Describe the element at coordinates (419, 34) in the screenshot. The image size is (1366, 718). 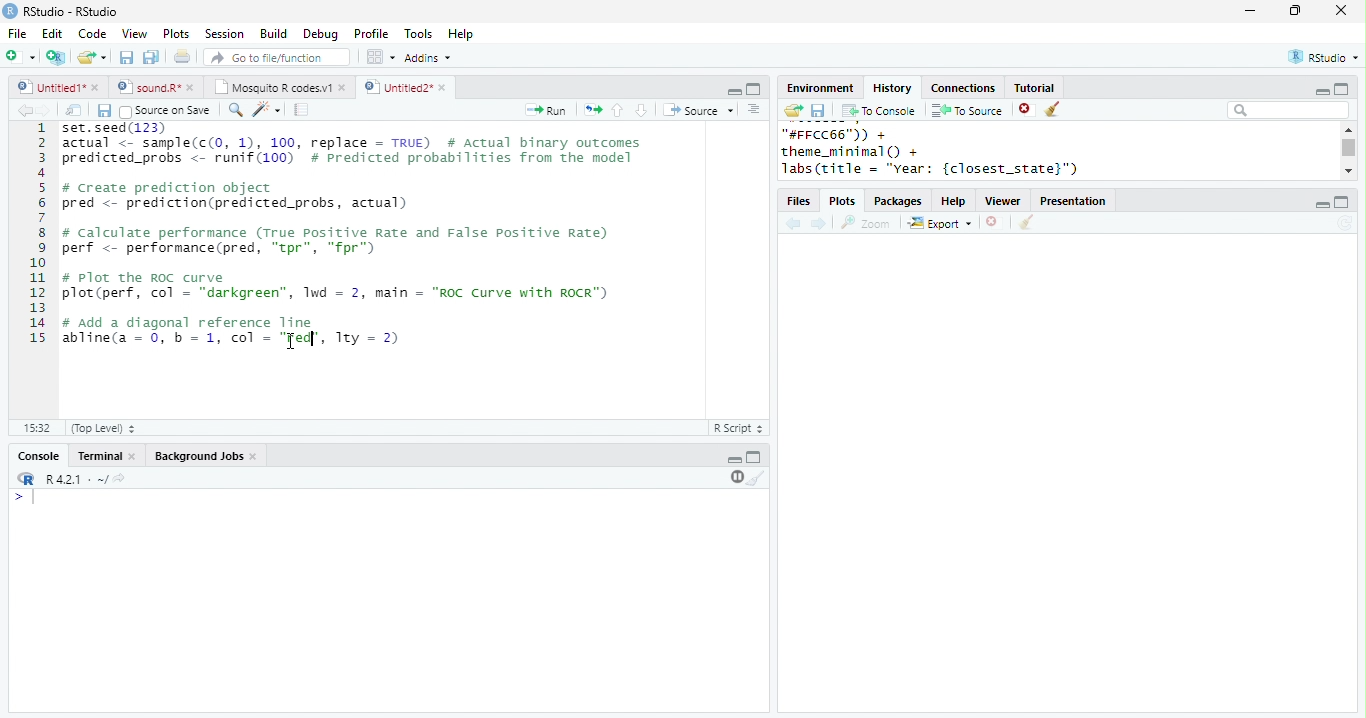
I see `Tools` at that location.